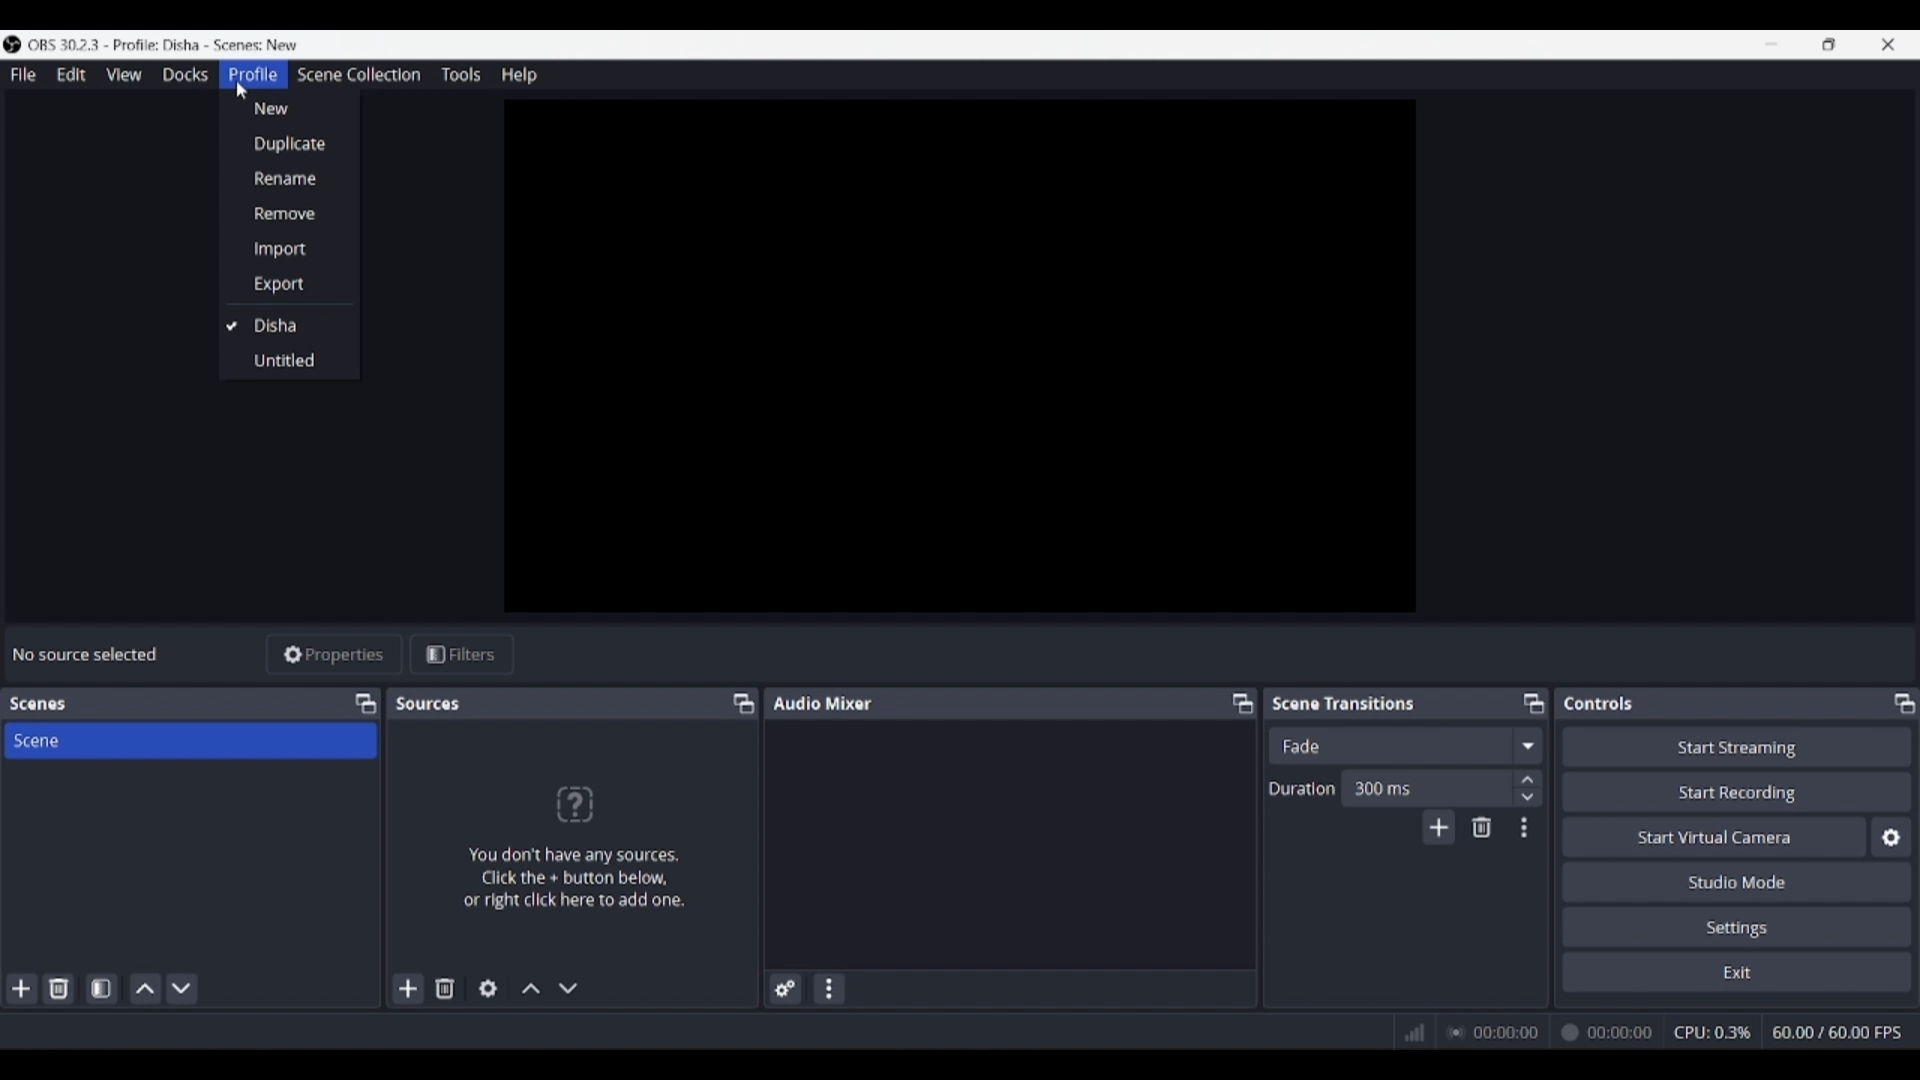 The height and width of the screenshot is (1080, 1920). What do you see at coordinates (1738, 926) in the screenshot?
I see `Settings` at bounding box center [1738, 926].